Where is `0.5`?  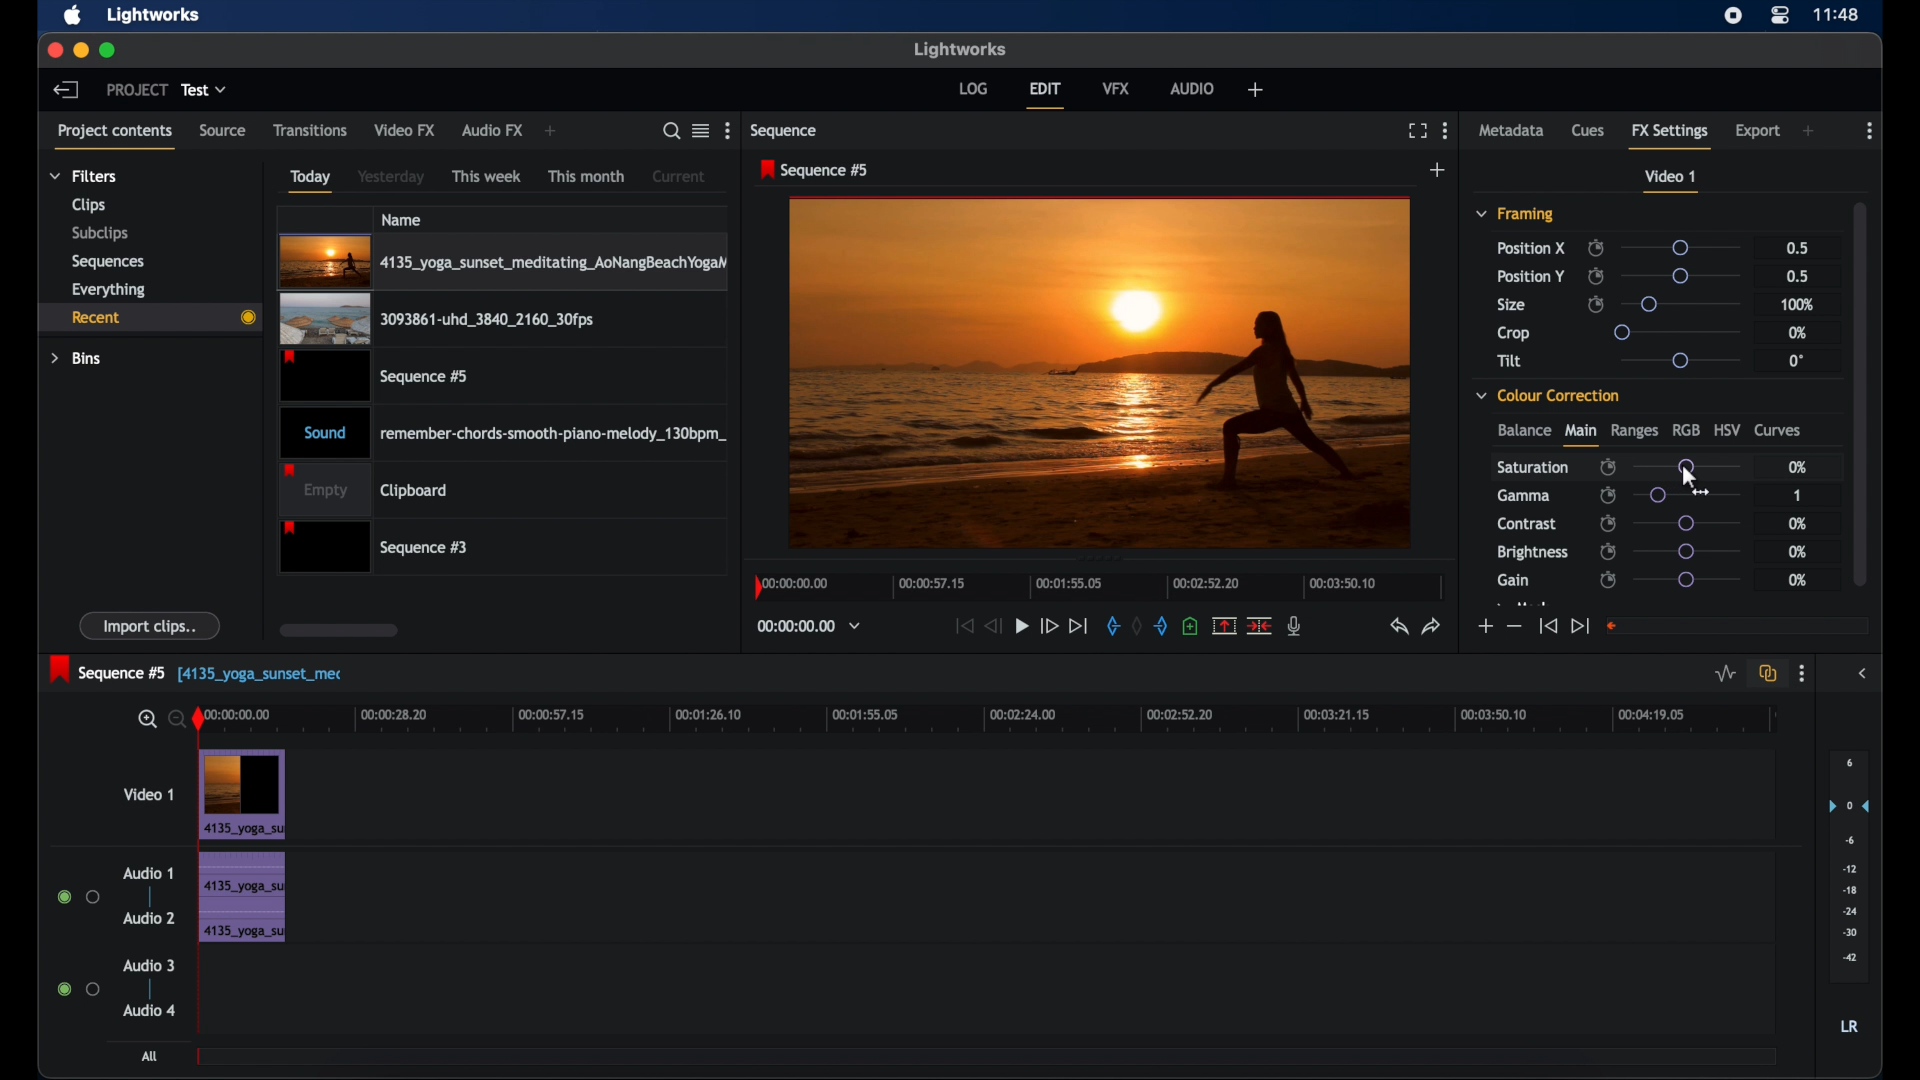
0.5 is located at coordinates (1796, 276).